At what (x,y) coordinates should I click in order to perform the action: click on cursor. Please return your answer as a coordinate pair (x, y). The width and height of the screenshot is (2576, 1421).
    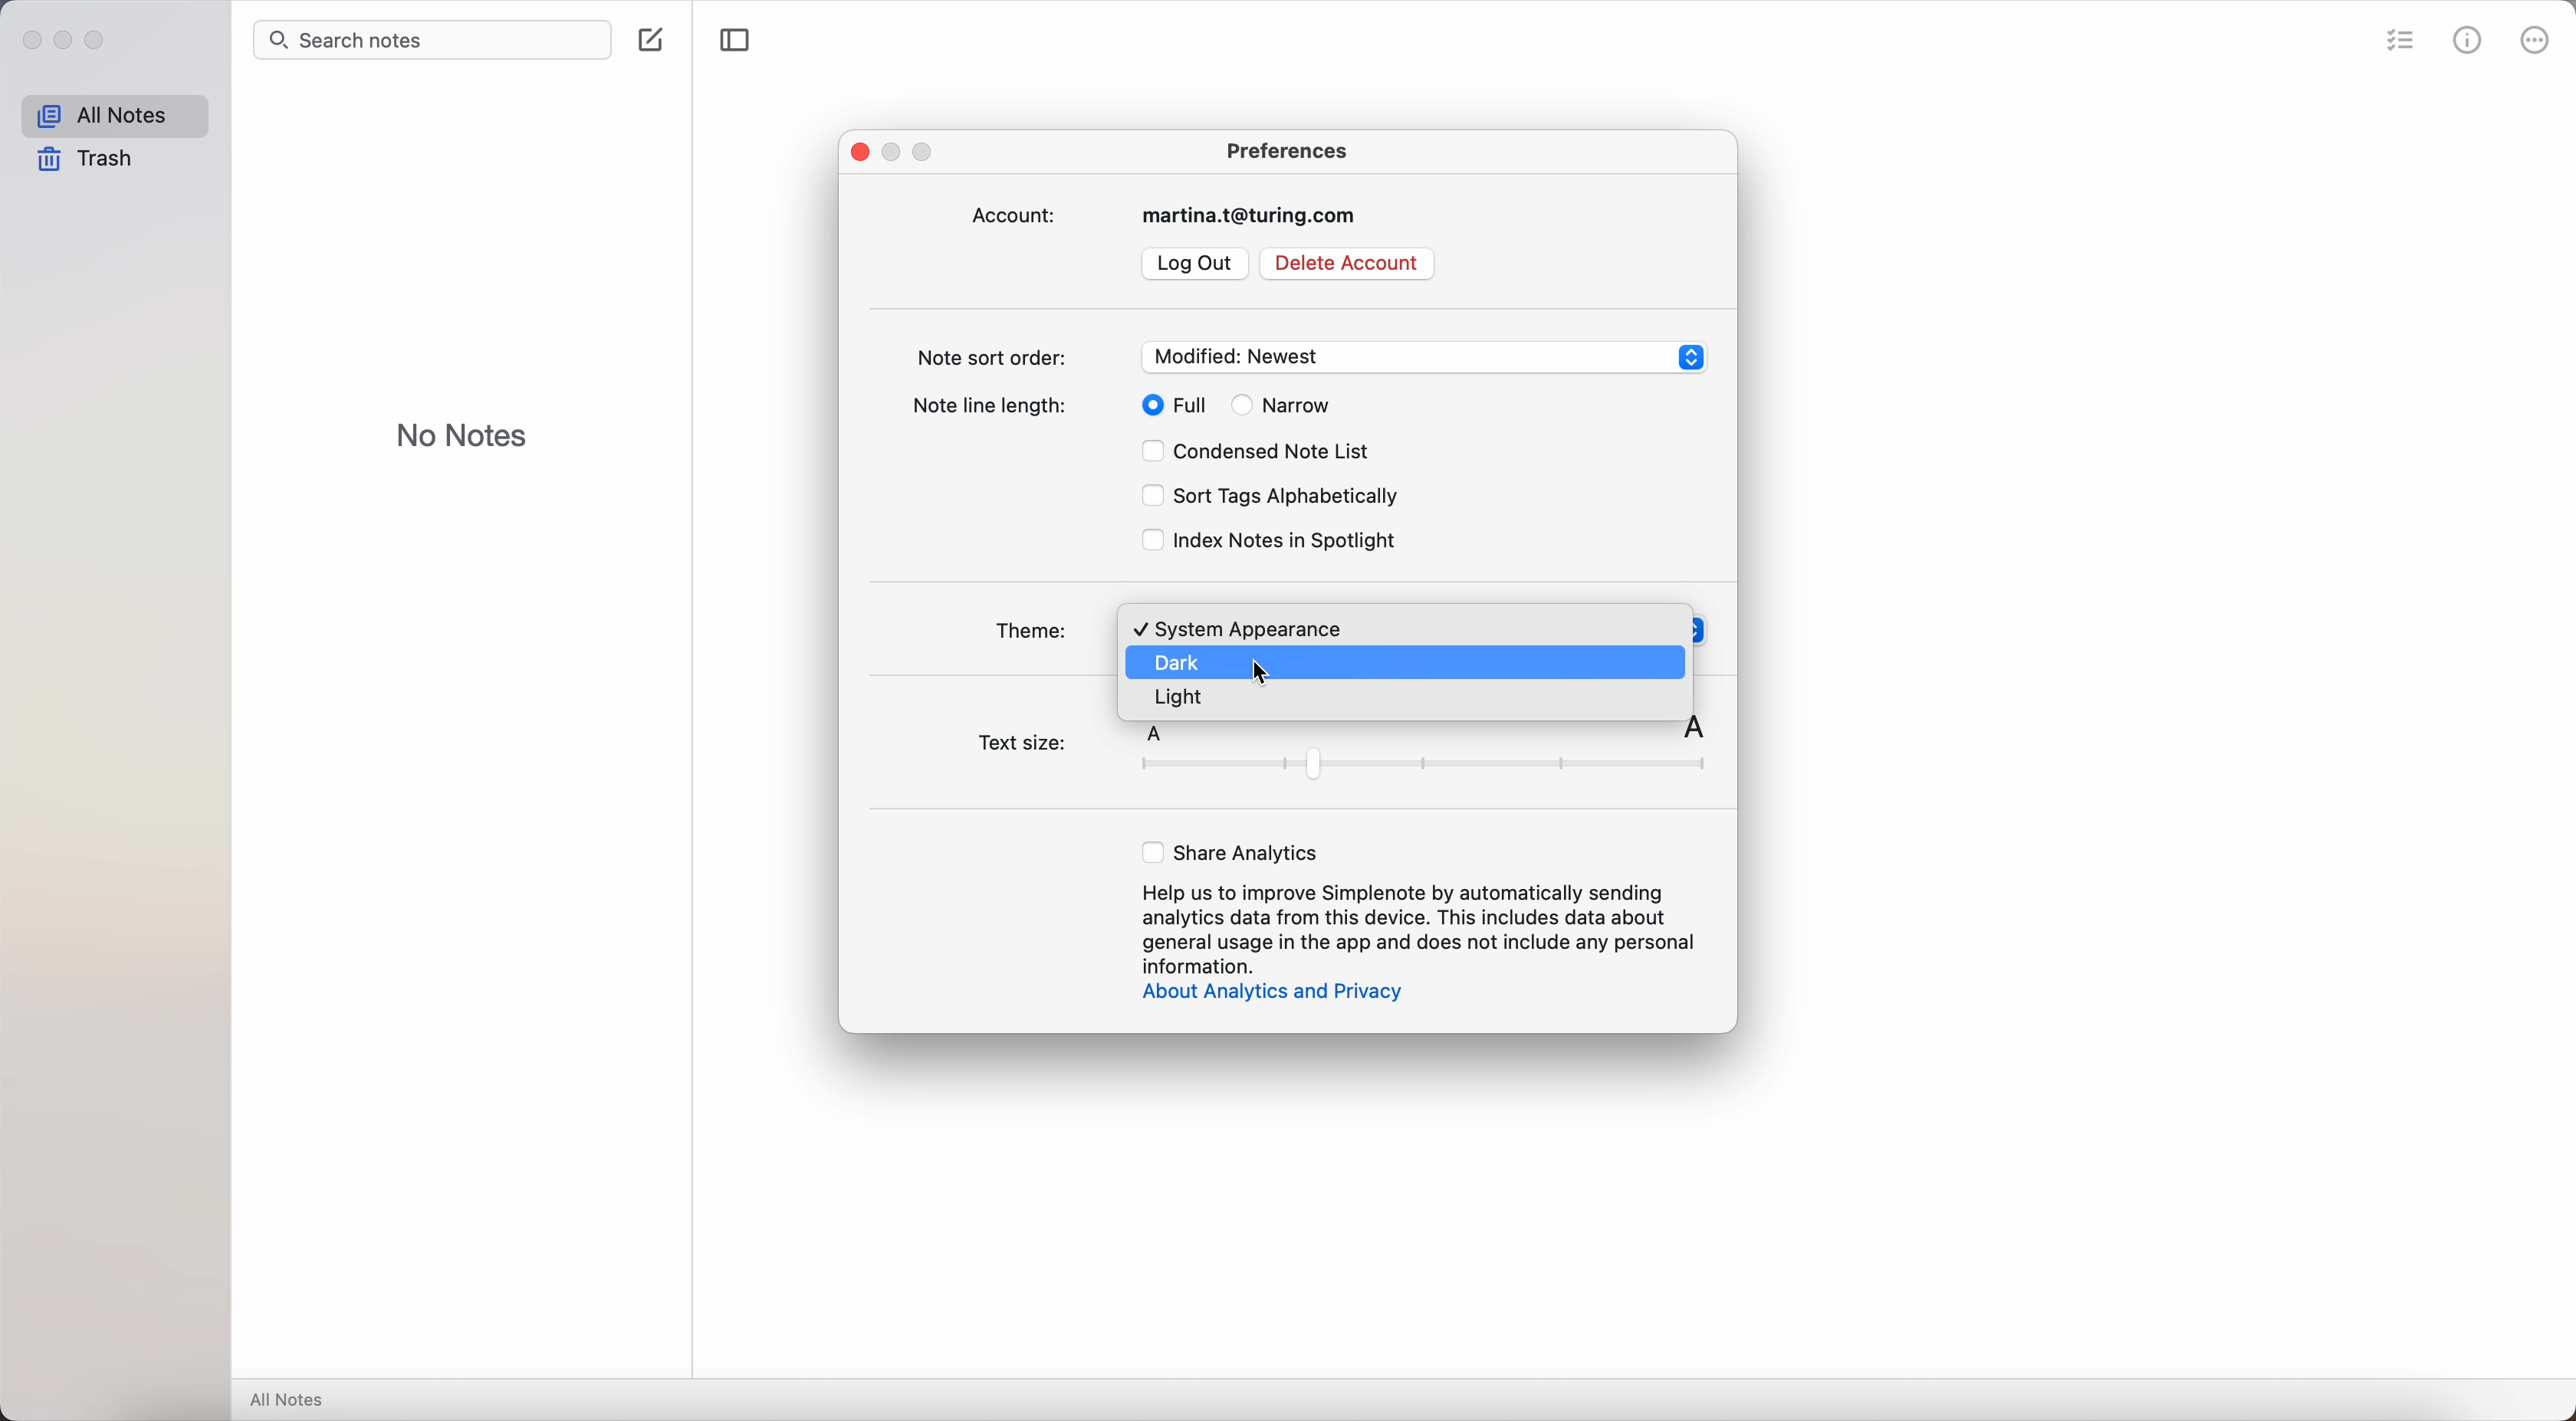
    Looking at the image, I should click on (1264, 675).